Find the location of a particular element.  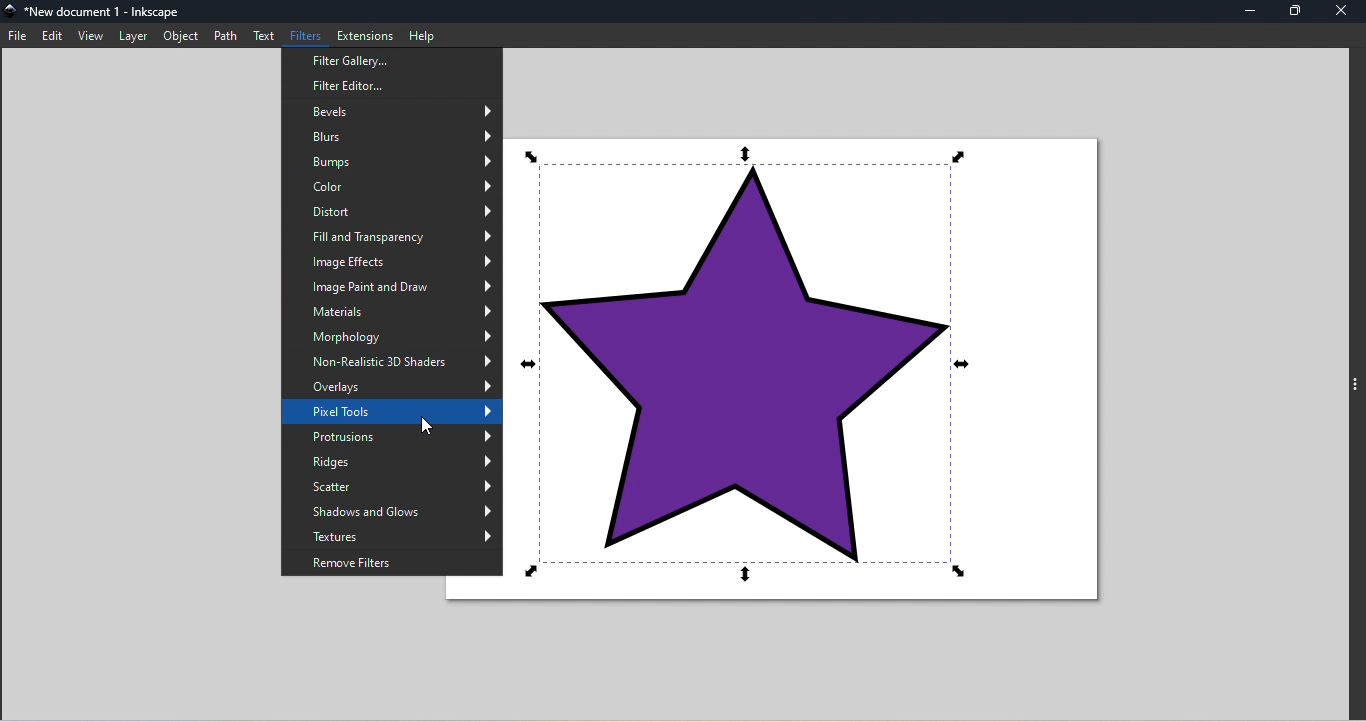

Filter Editor is located at coordinates (393, 86).